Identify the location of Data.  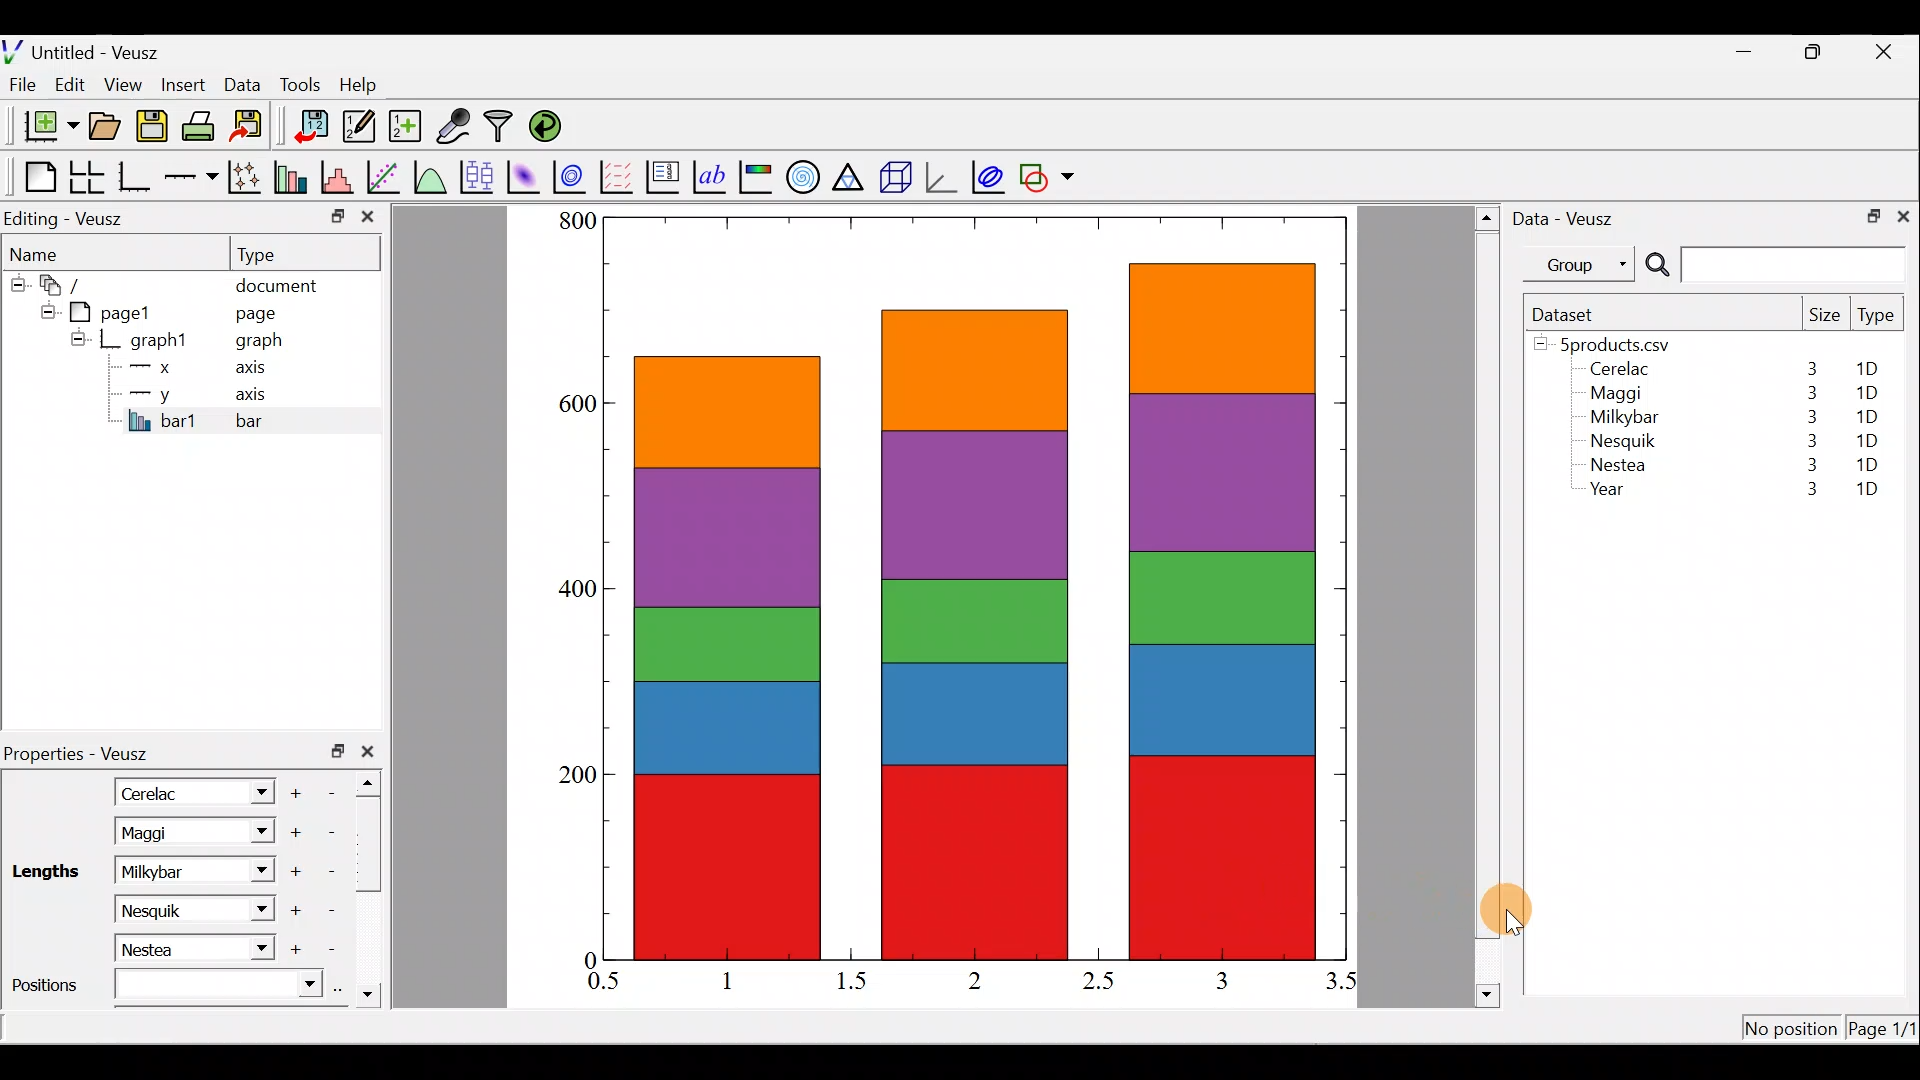
(242, 83).